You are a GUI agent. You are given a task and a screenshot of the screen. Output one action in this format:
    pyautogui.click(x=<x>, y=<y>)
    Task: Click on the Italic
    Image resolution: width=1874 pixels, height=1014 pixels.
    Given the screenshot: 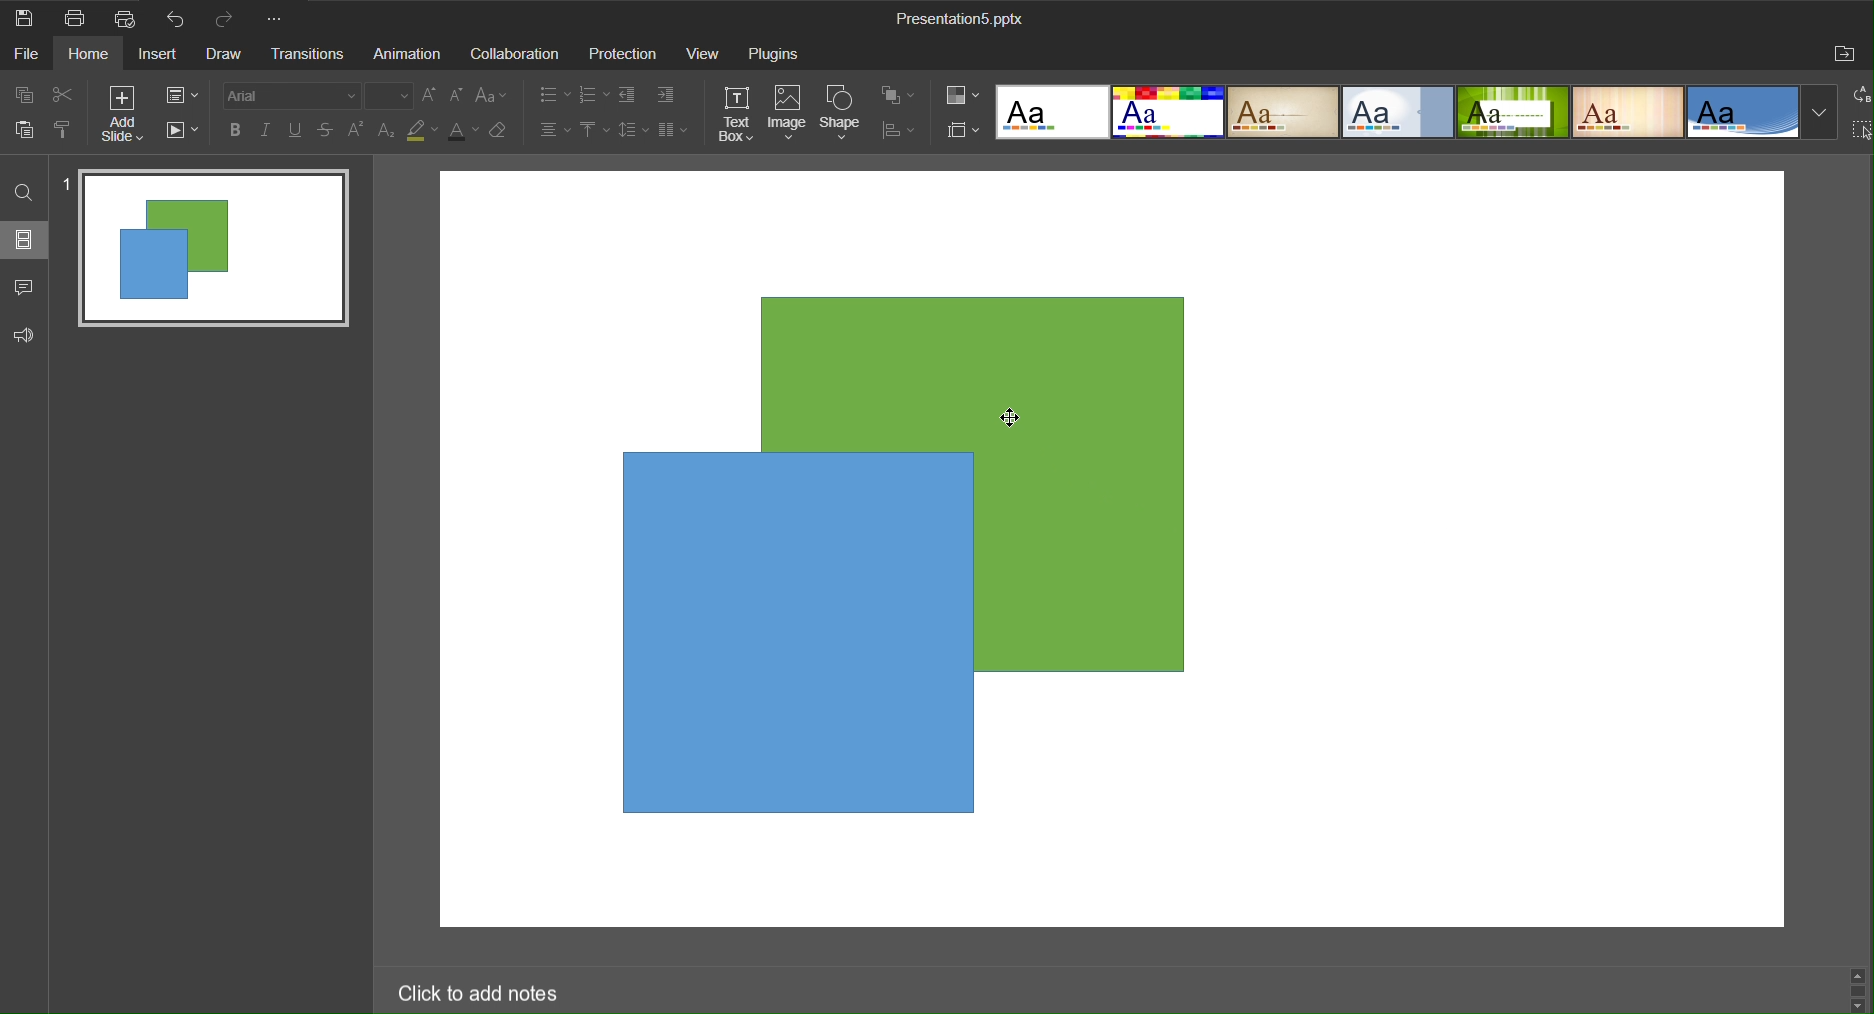 What is the action you would take?
    pyautogui.click(x=264, y=129)
    